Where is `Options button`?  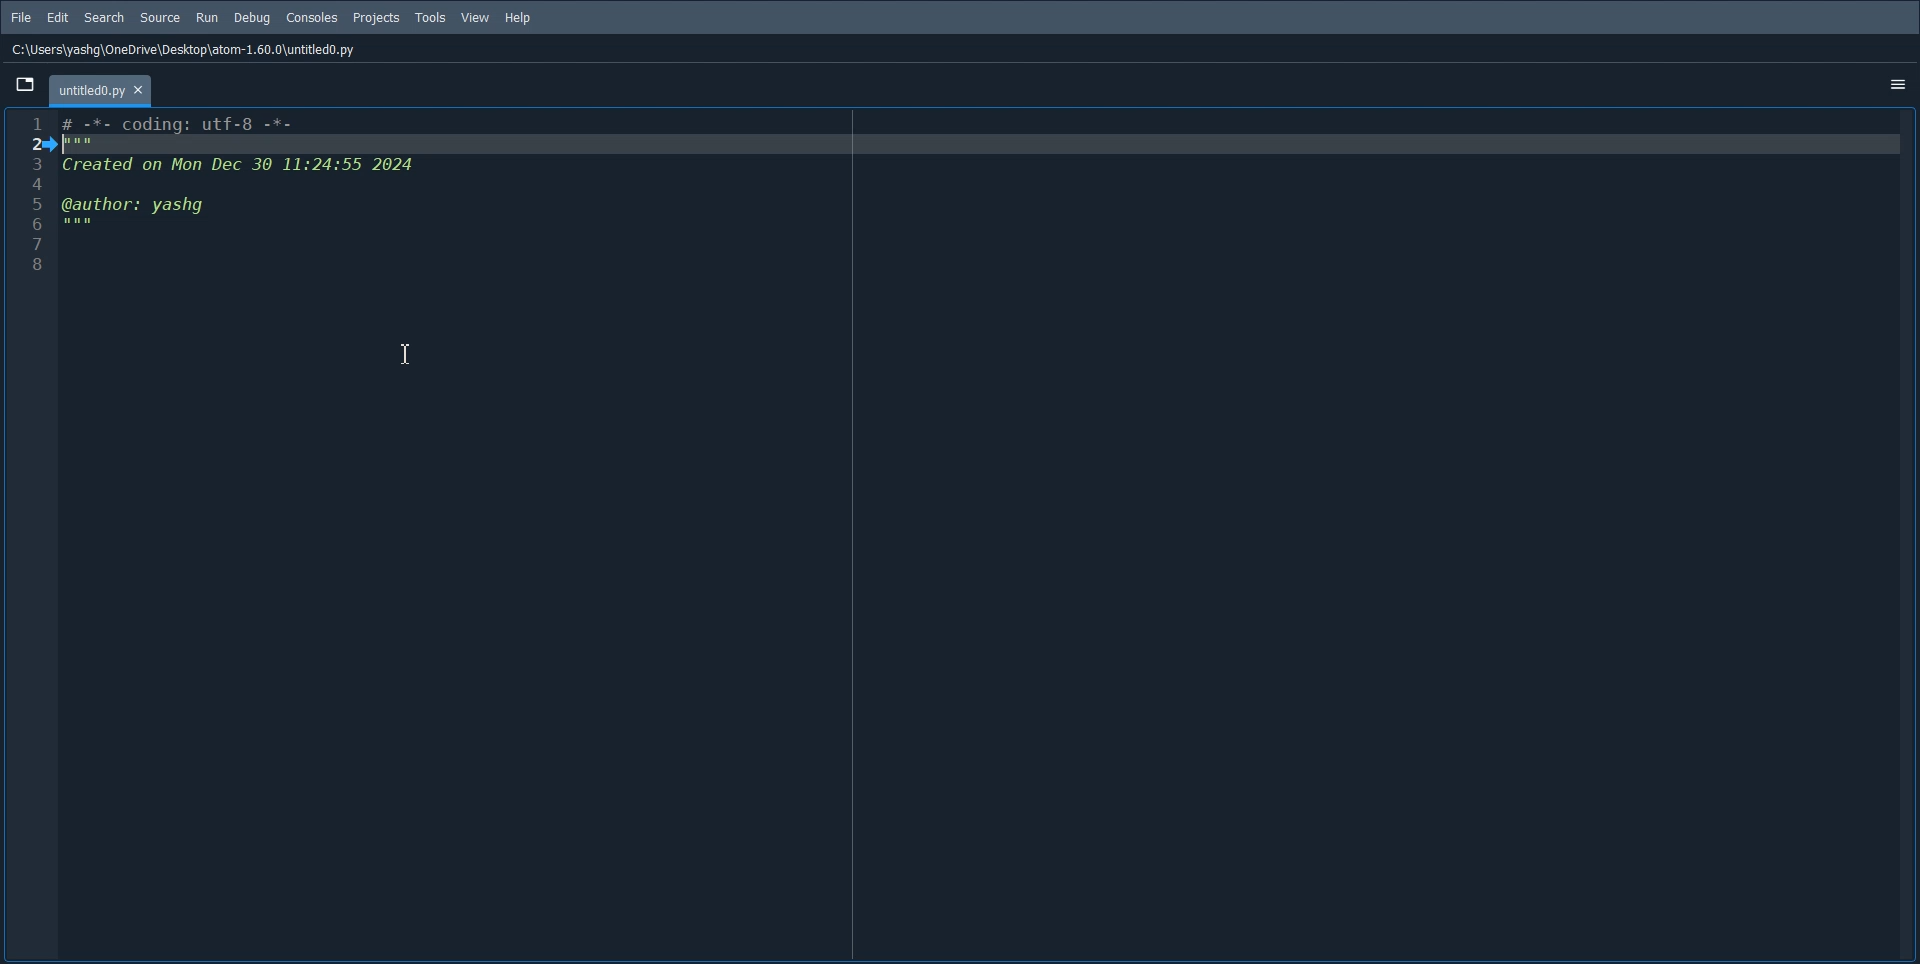
Options button is located at coordinates (1894, 84).